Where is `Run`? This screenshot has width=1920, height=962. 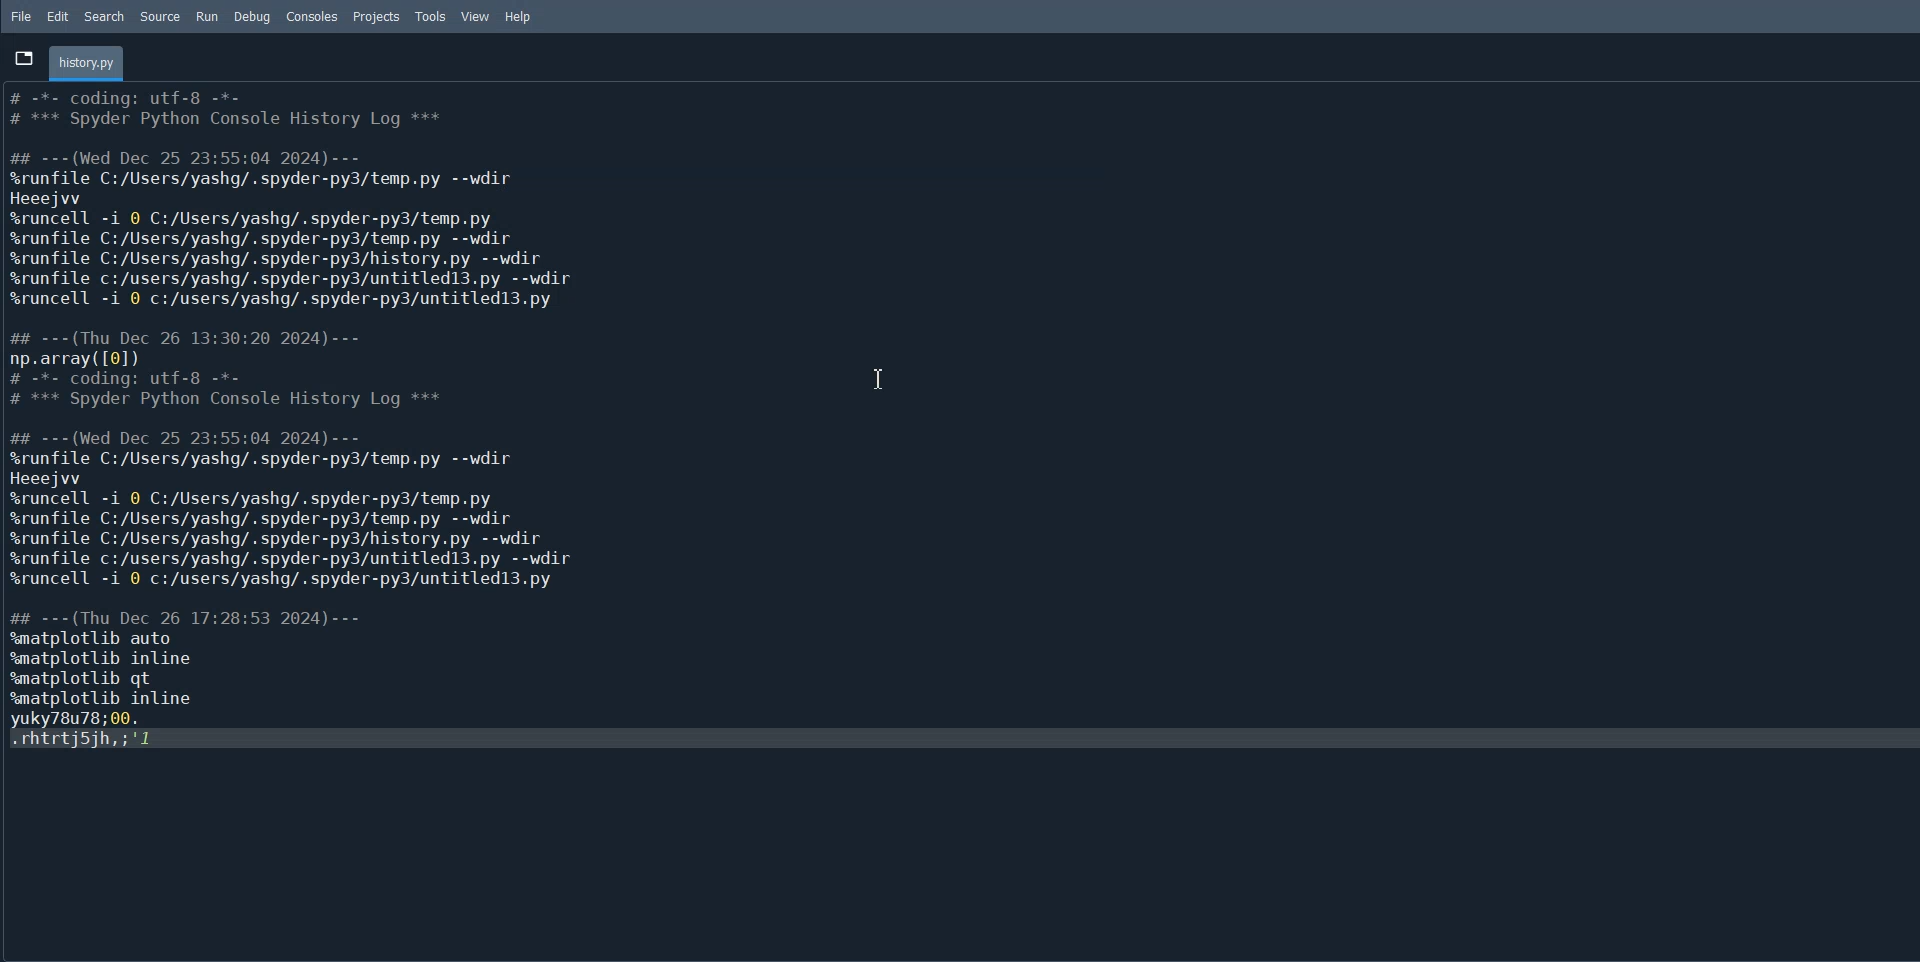 Run is located at coordinates (207, 17).